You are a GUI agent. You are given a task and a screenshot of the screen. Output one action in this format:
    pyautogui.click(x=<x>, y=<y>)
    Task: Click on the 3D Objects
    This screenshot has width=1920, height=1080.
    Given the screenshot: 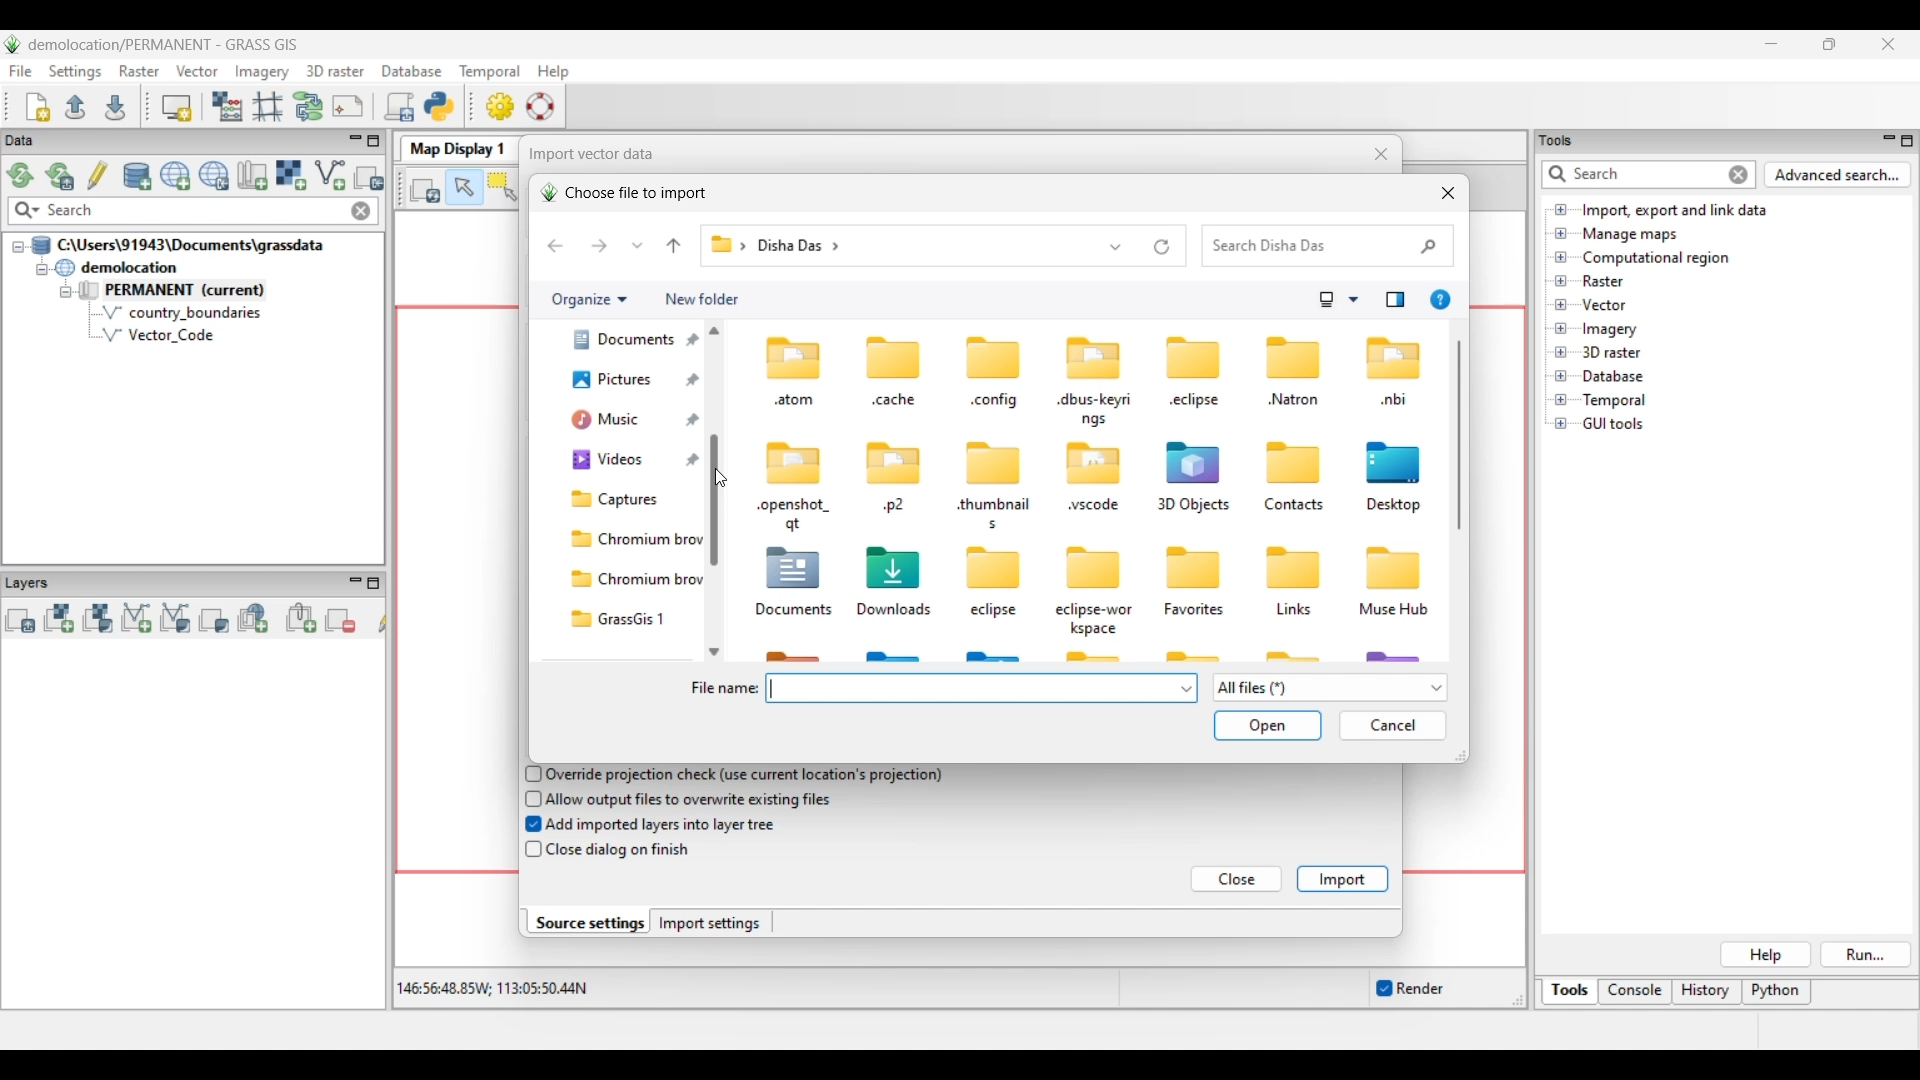 What is the action you would take?
    pyautogui.click(x=1192, y=506)
    